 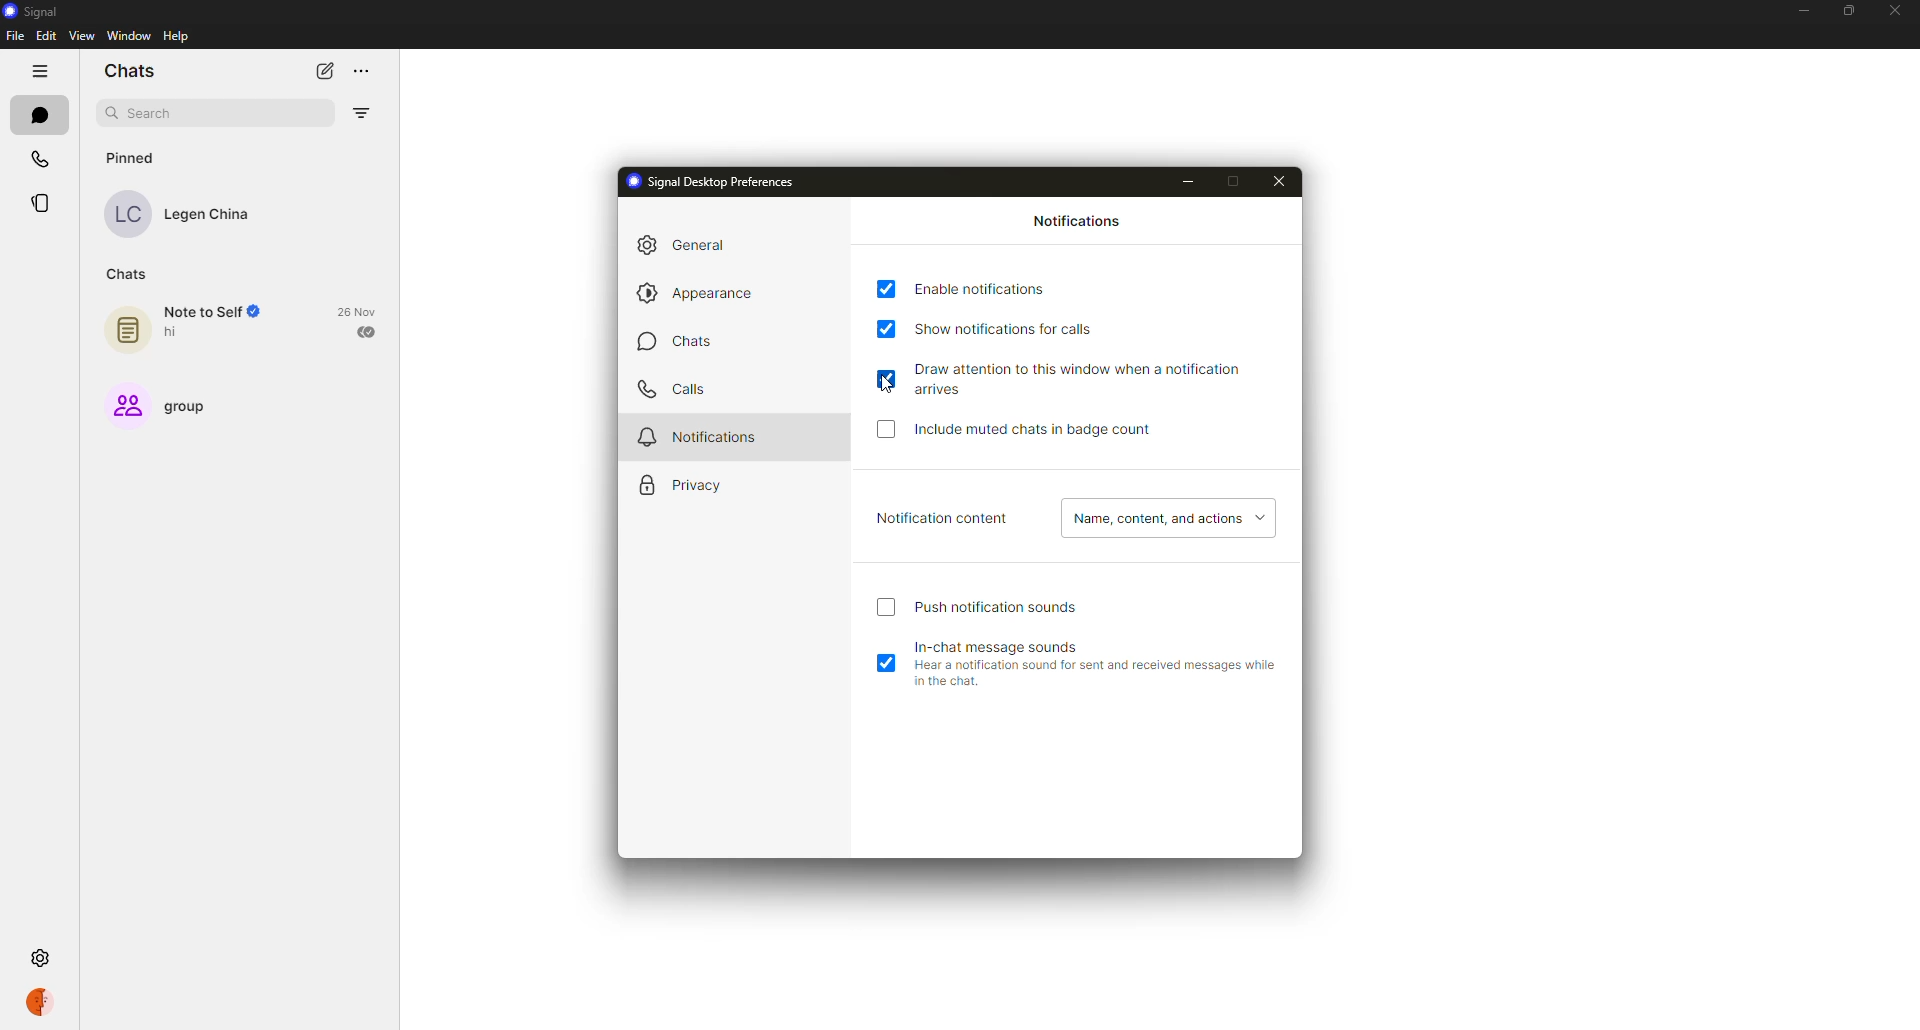 I want to click on Mouse Cursor, so click(x=886, y=385).